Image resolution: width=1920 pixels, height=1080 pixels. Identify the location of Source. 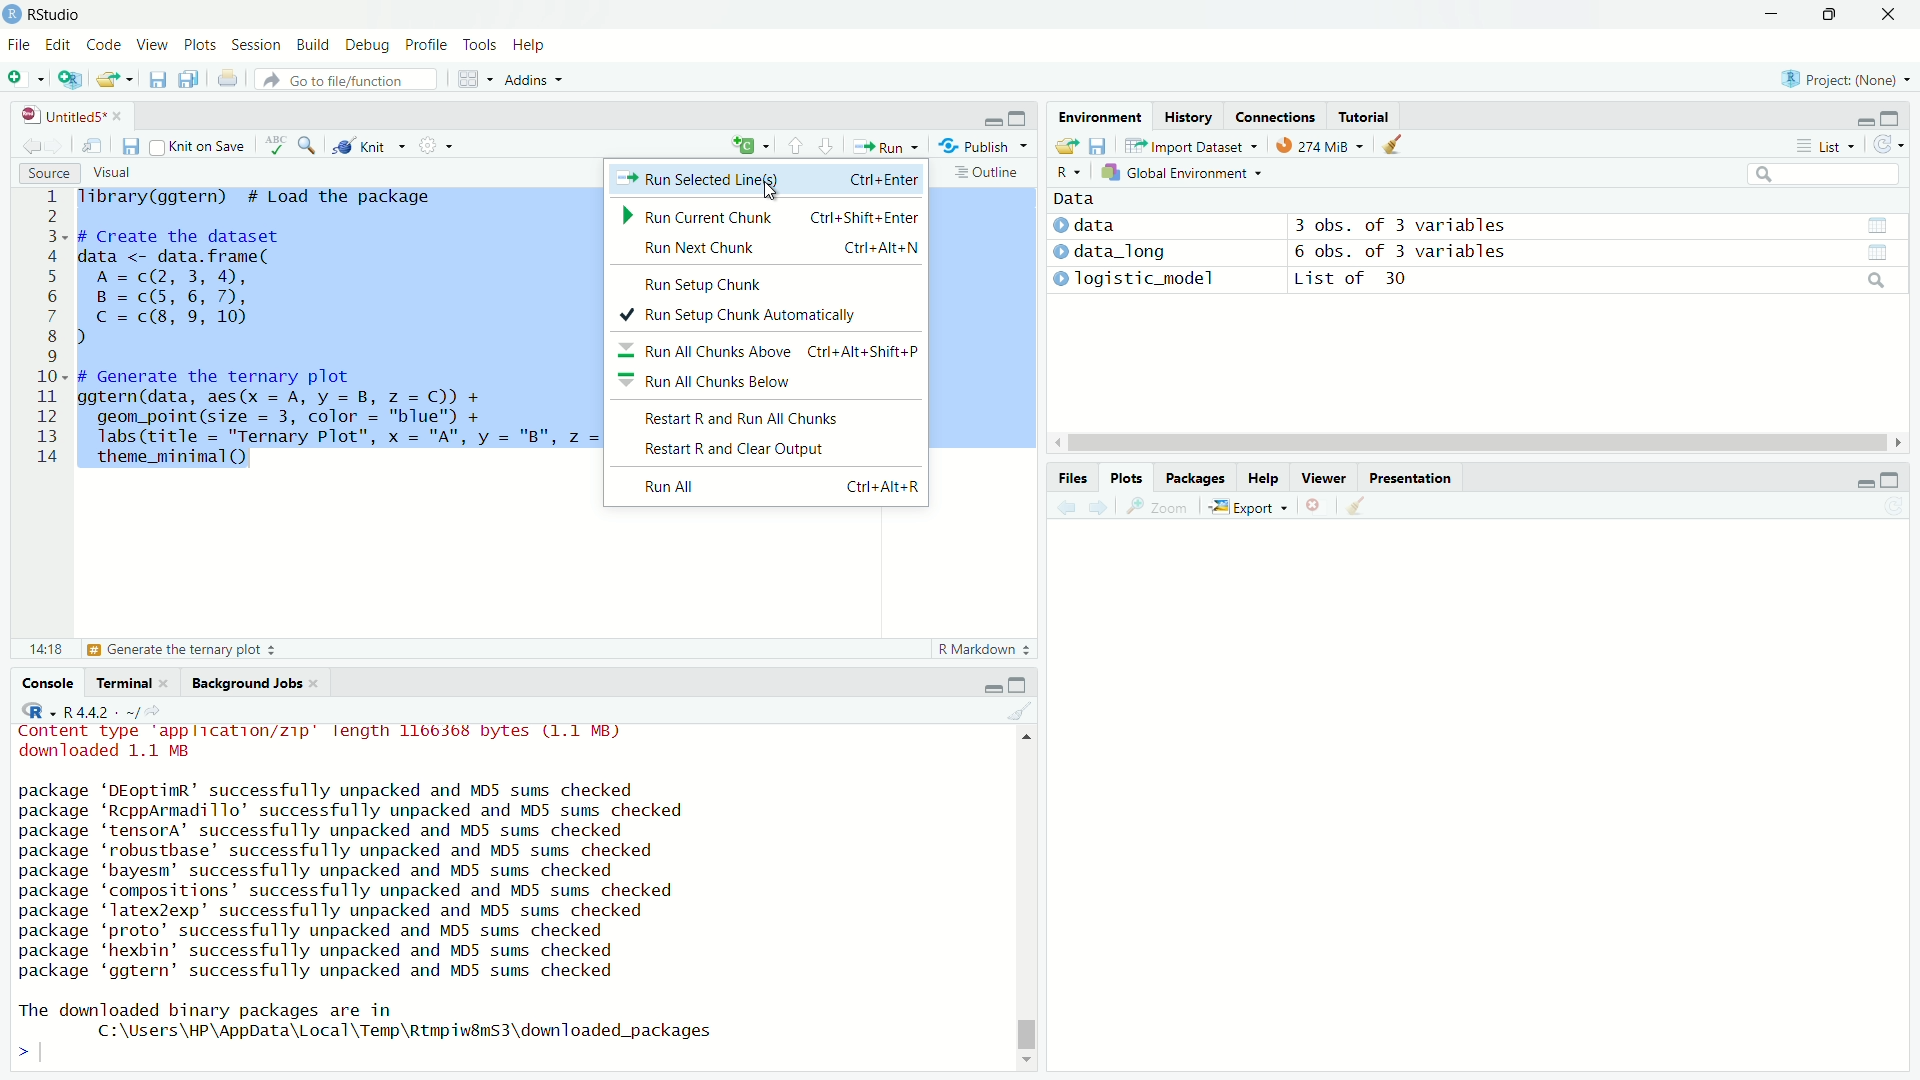
(46, 173).